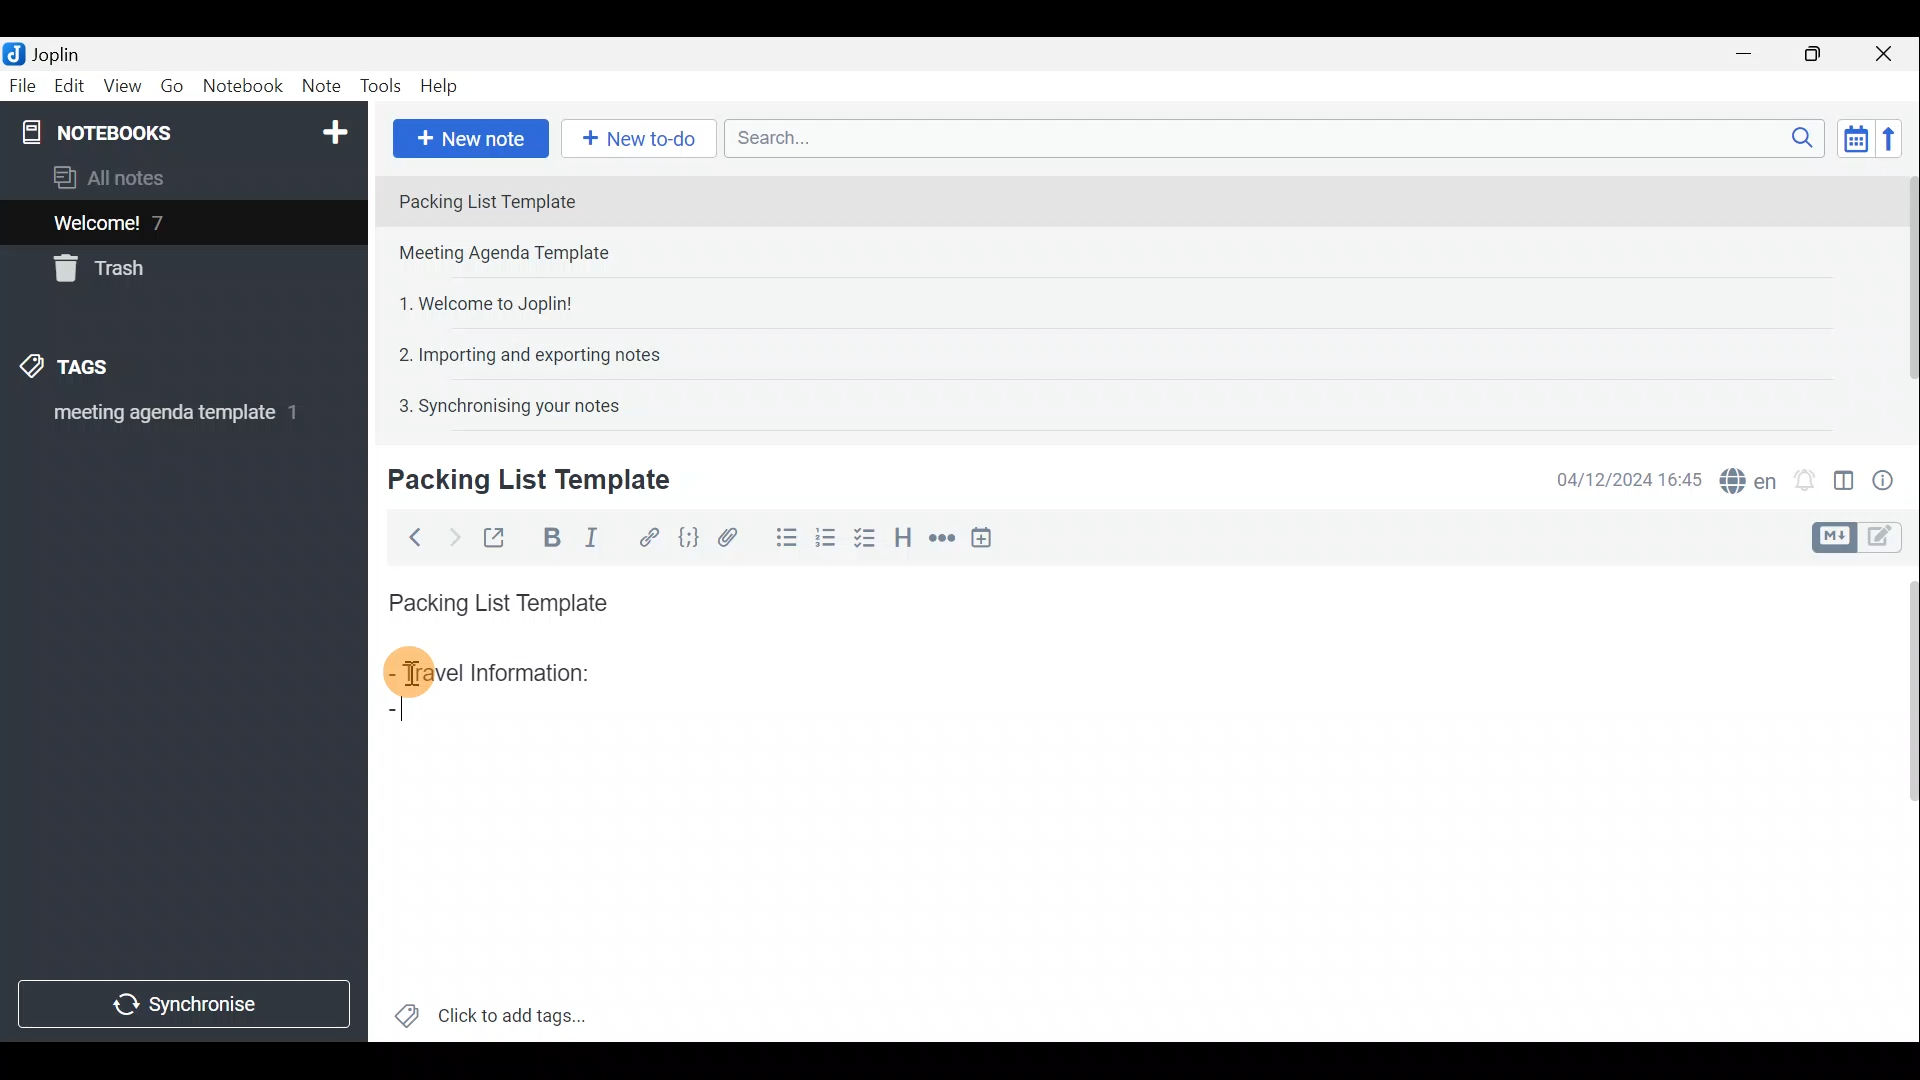  I want to click on Note 5, so click(501, 403).